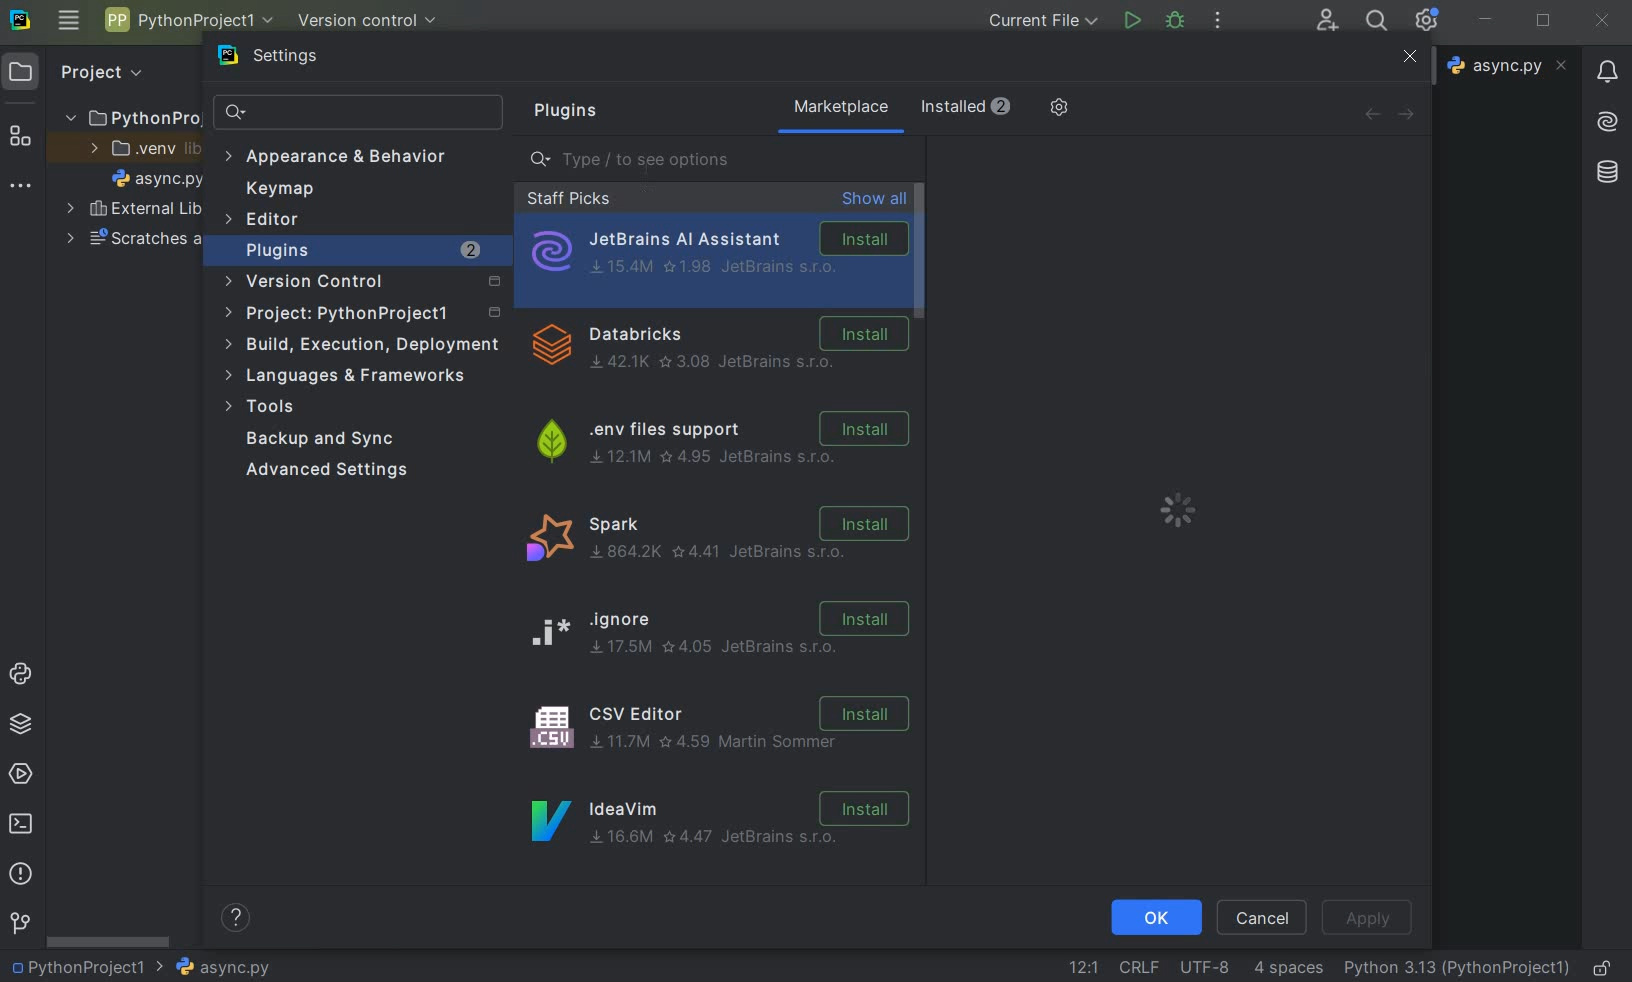 The height and width of the screenshot is (982, 1632). I want to click on keymap, so click(276, 189).